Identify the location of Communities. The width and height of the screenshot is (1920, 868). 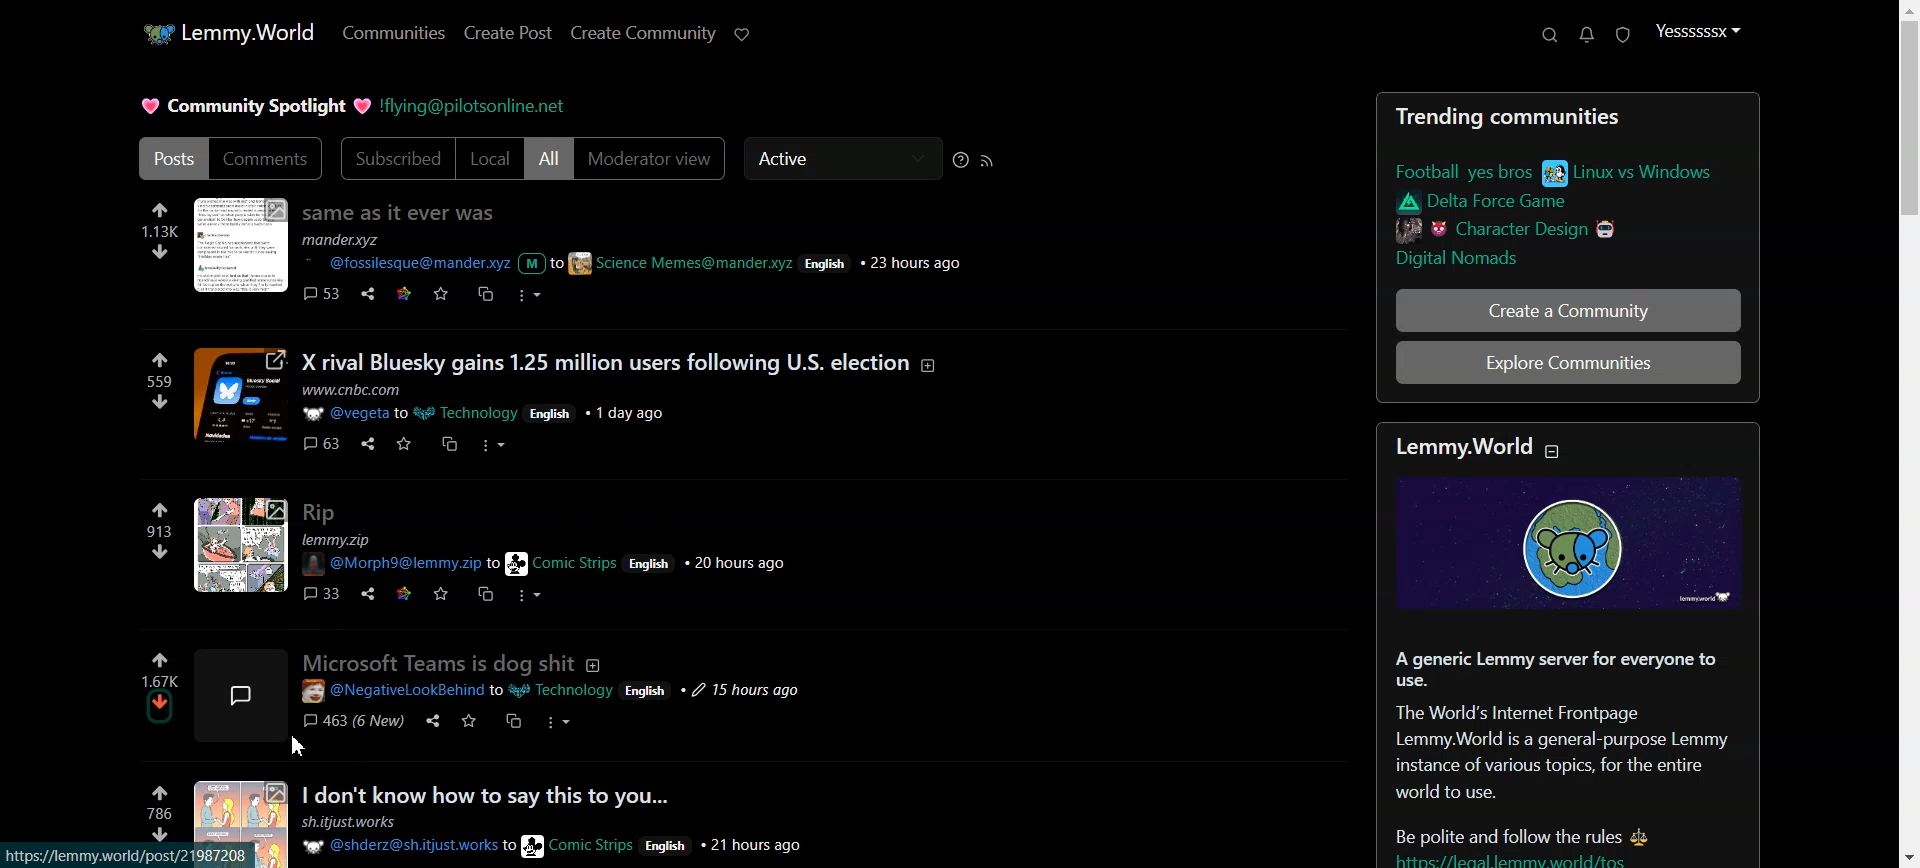
(394, 32).